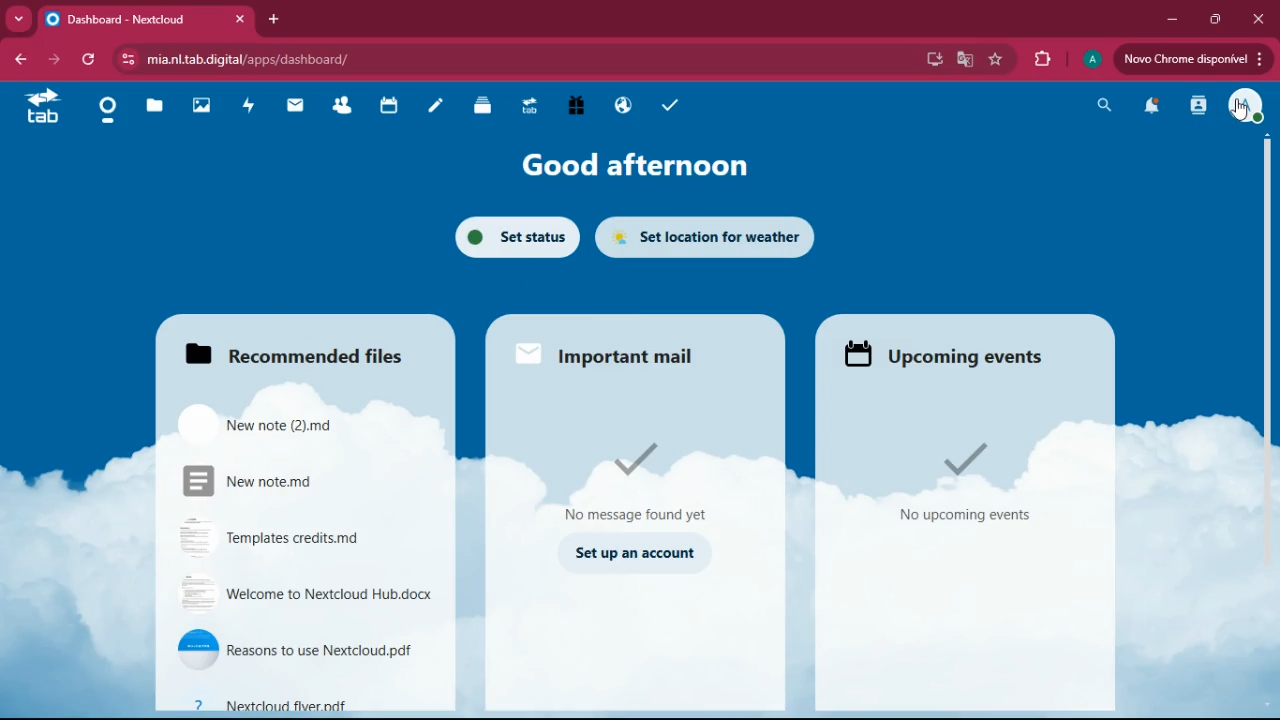  Describe the element at coordinates (18, 21) in the screenshot. I see `more` at that location.